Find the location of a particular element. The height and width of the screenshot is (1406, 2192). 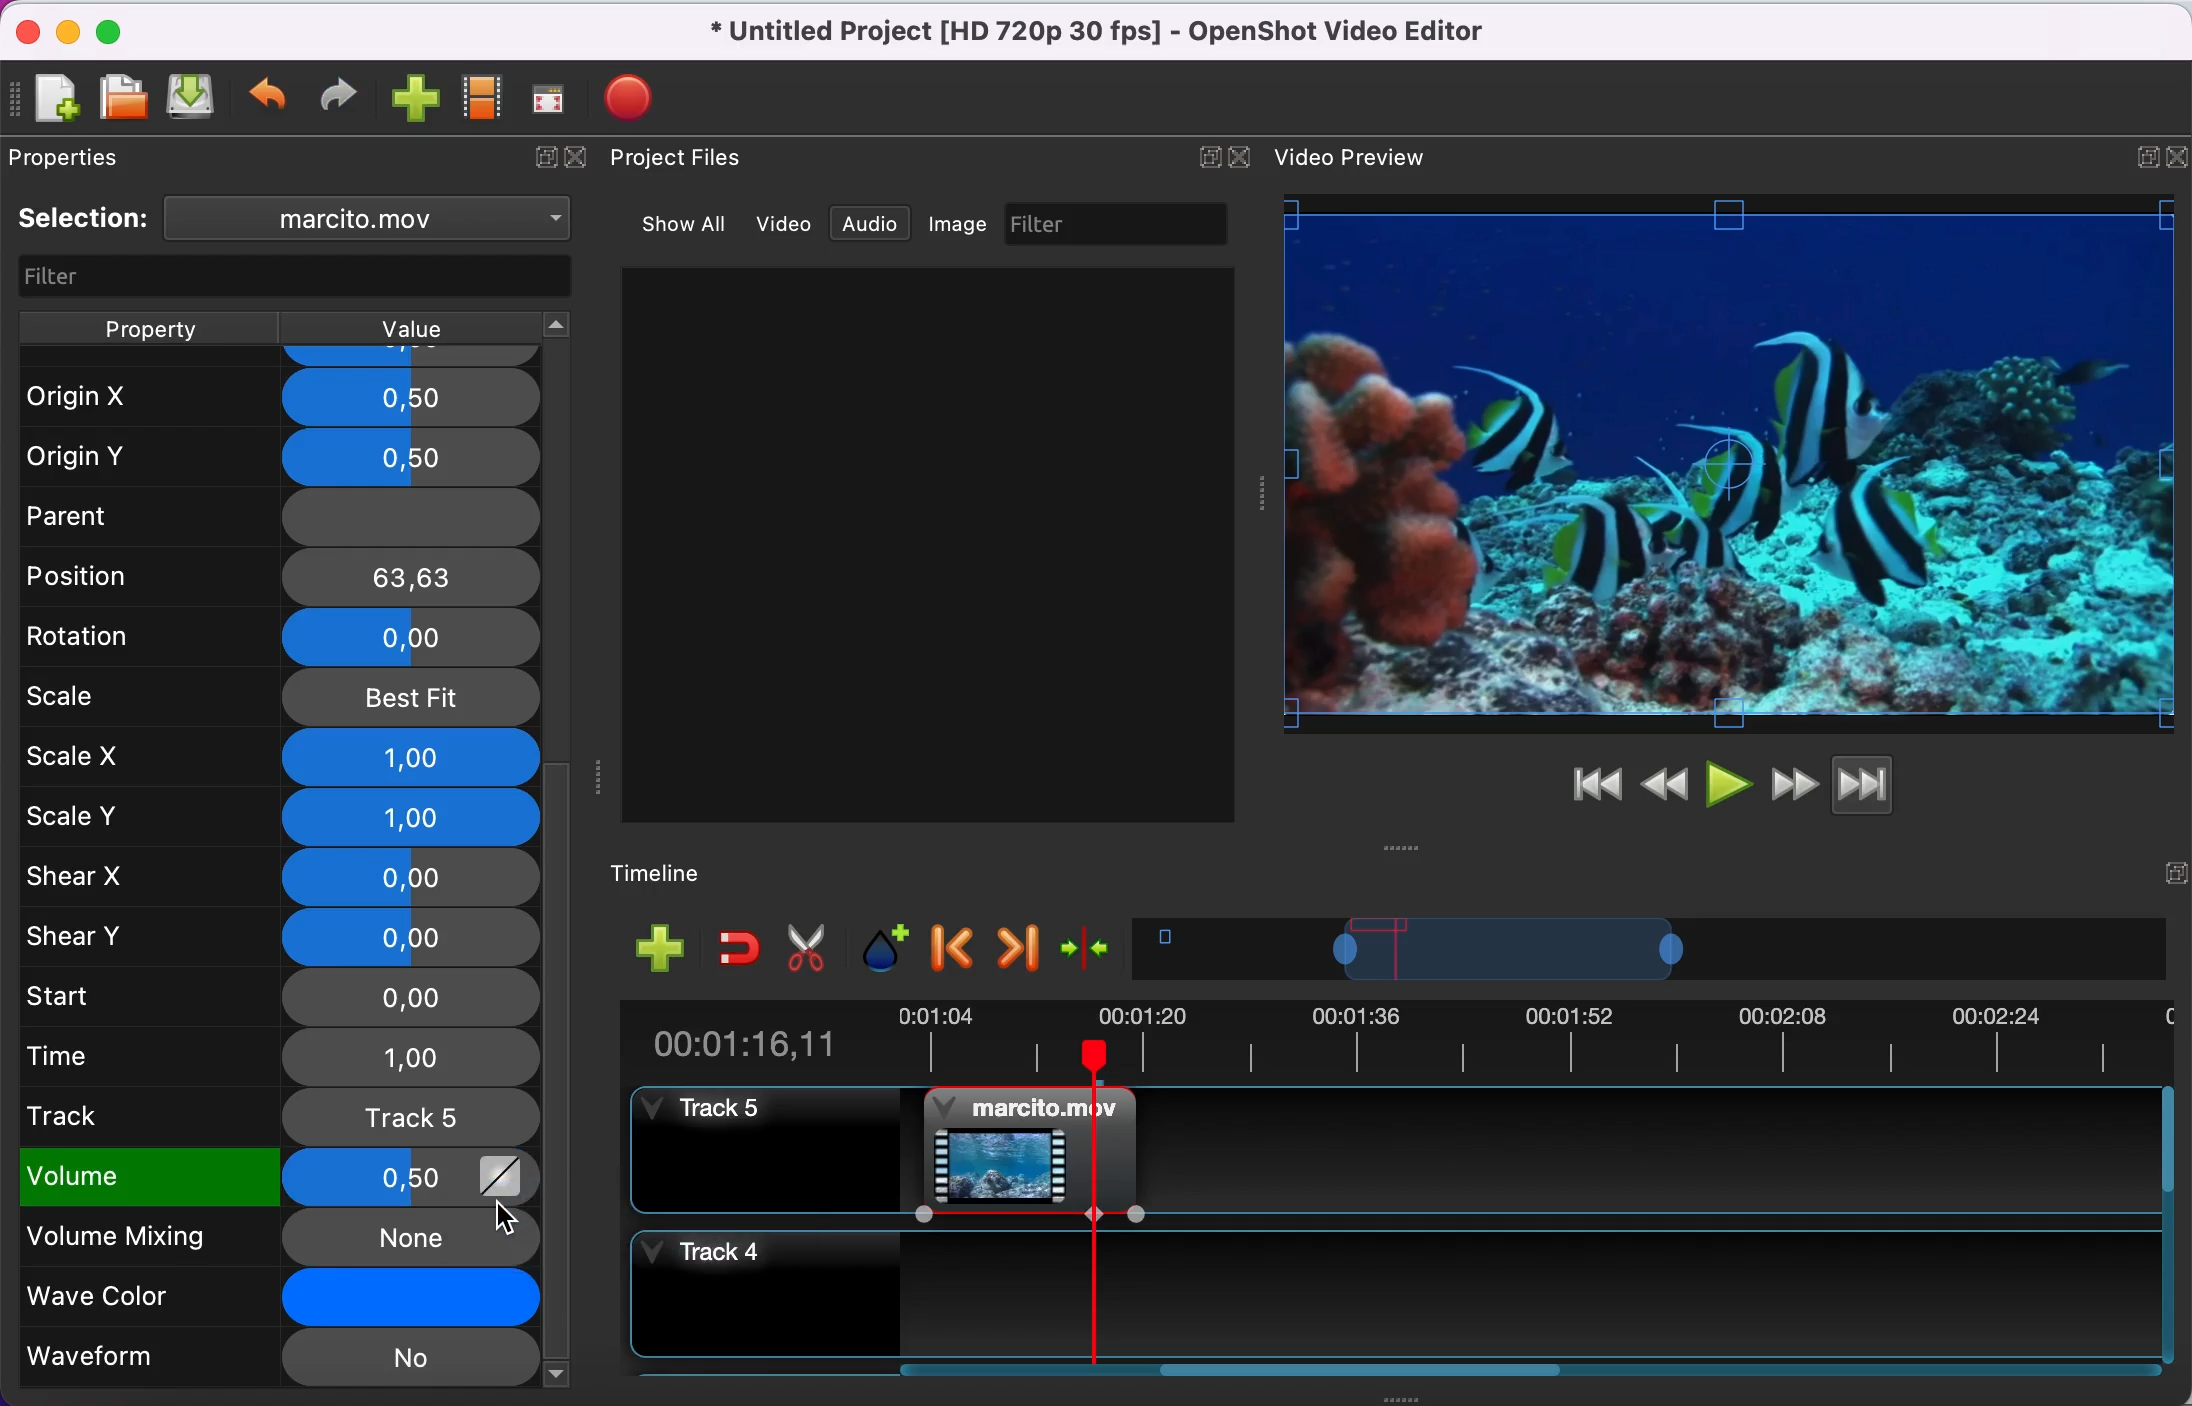

rotation 0 is located at coordinates (271, 636).